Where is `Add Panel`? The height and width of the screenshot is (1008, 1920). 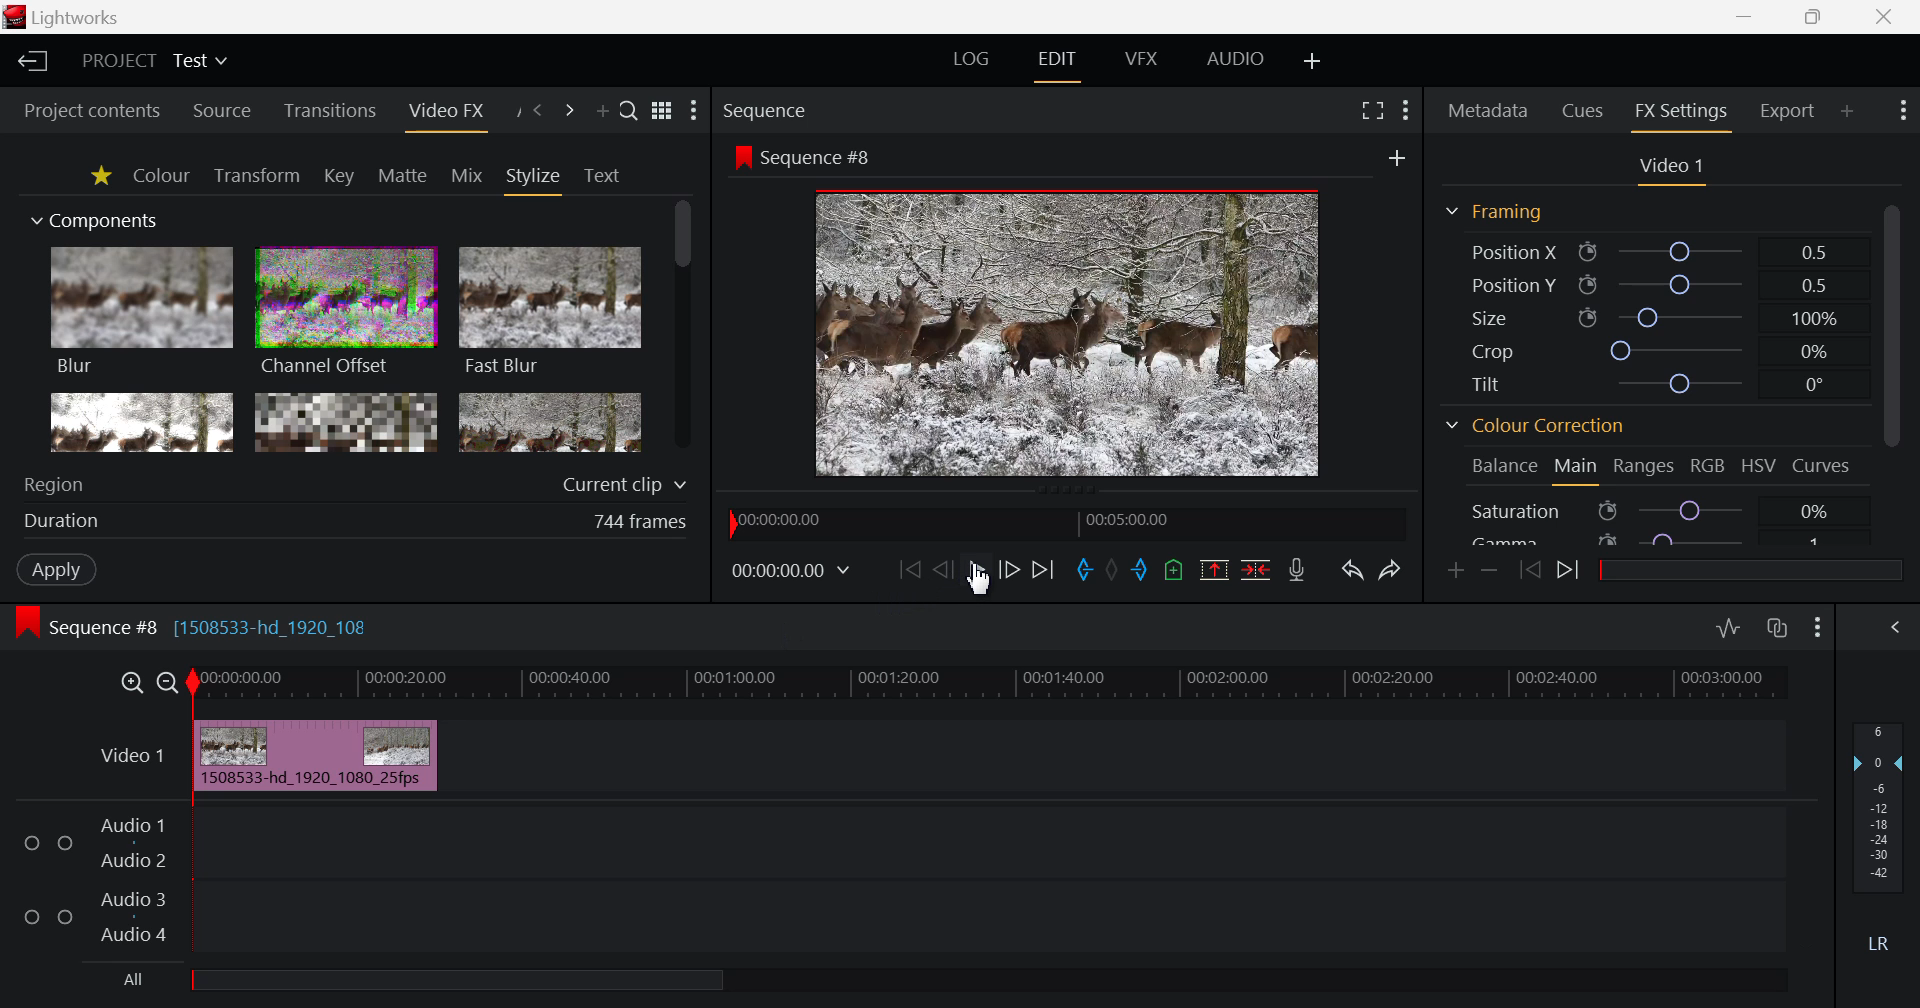 Add Panel is located at coordinates (1848, 109).